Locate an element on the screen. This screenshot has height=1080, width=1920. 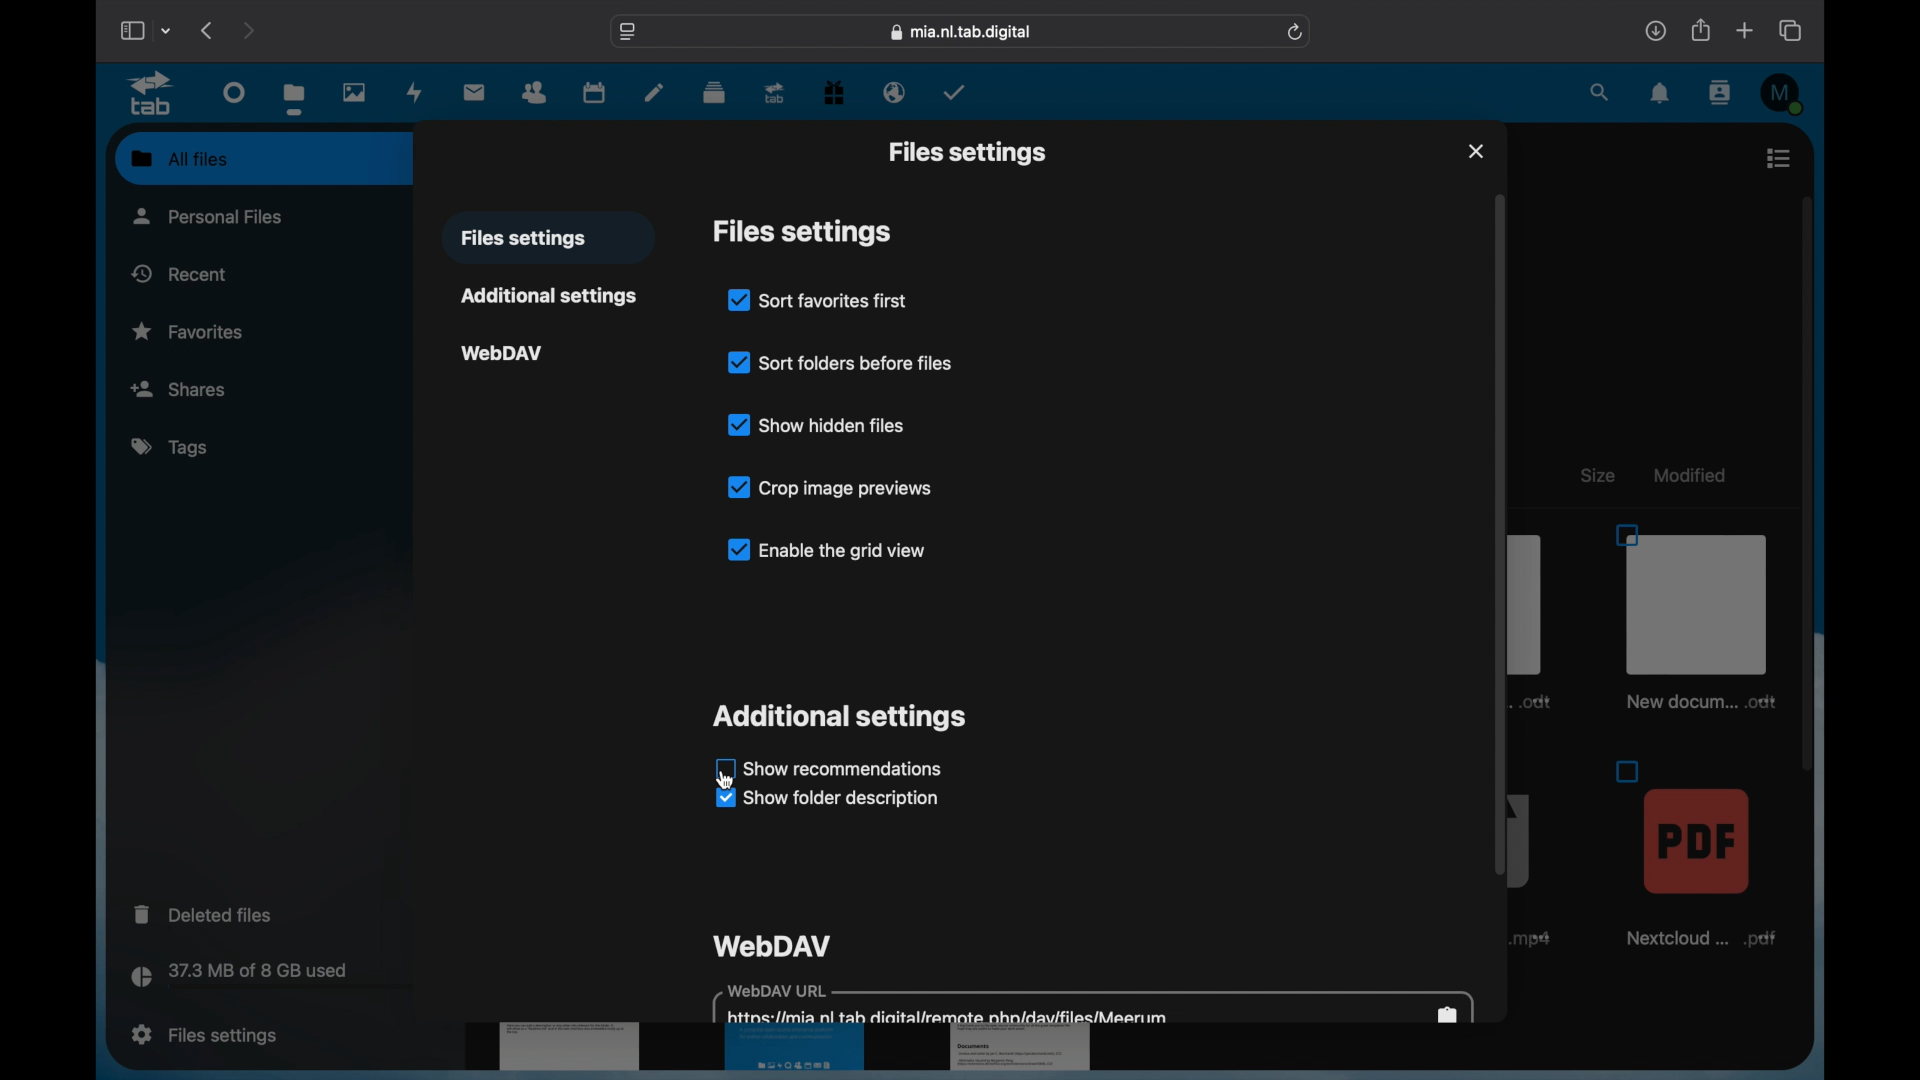
file is located at coordinates (1692, 850).